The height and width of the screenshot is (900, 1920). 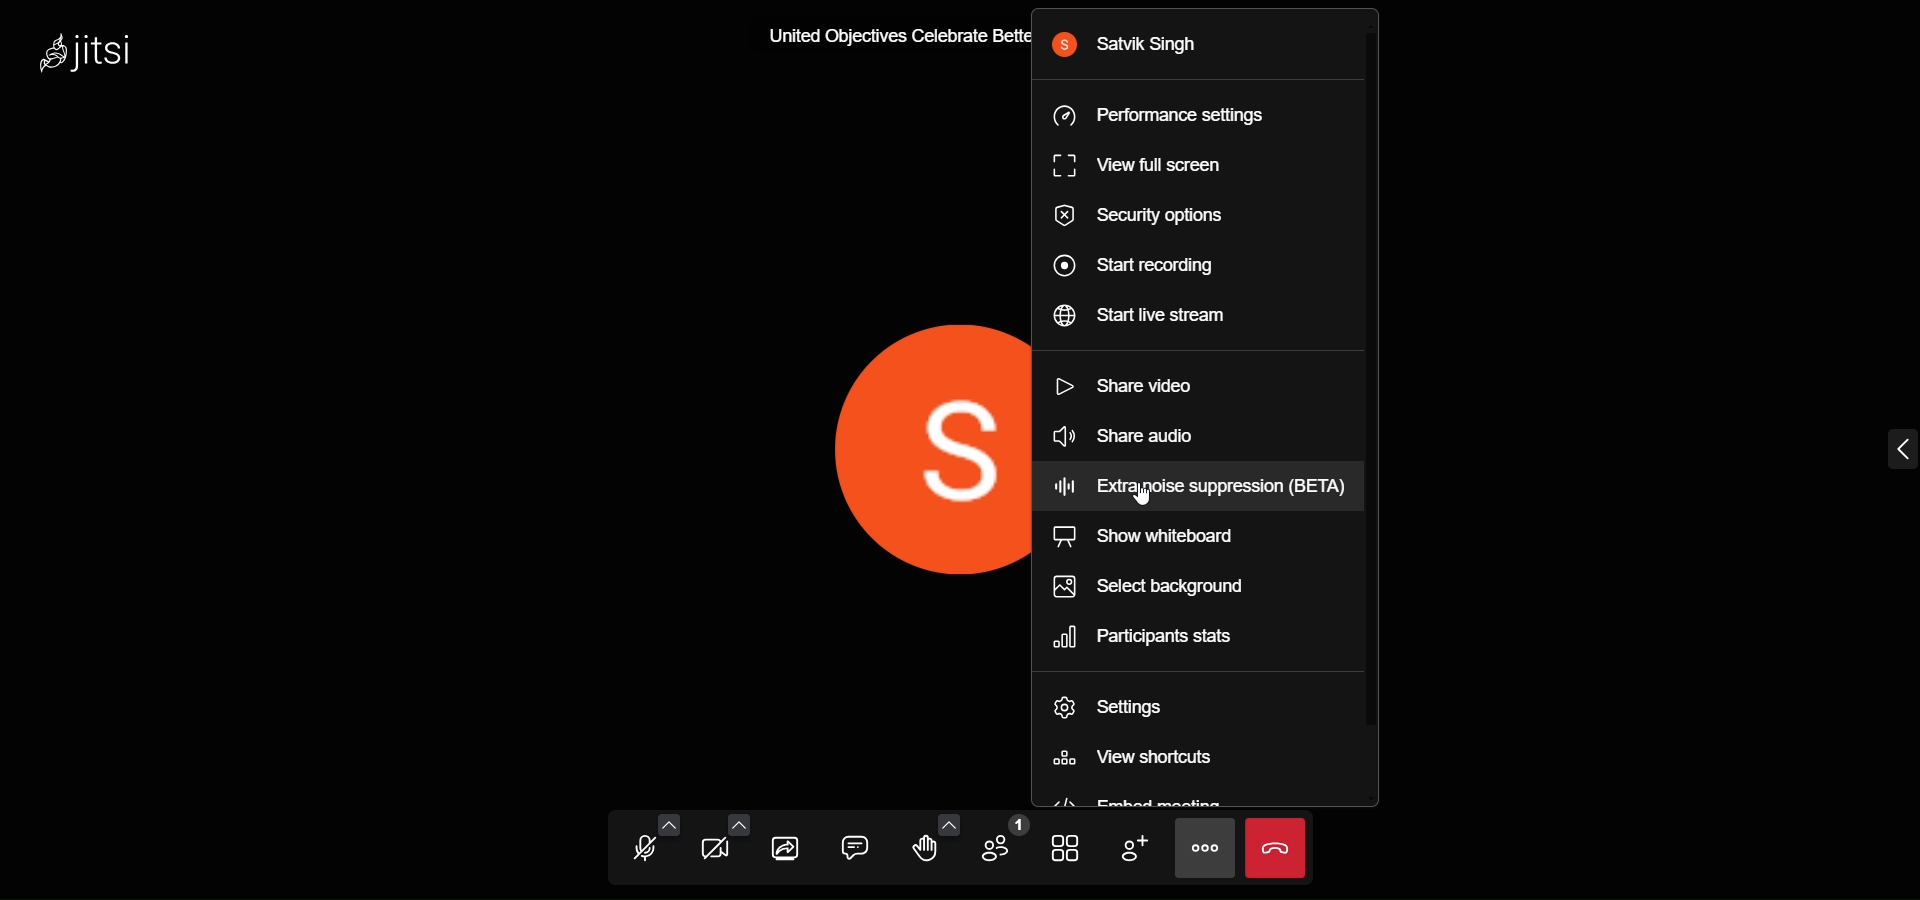 I want to click on view shortcuts, so click(x=1166, y=759).